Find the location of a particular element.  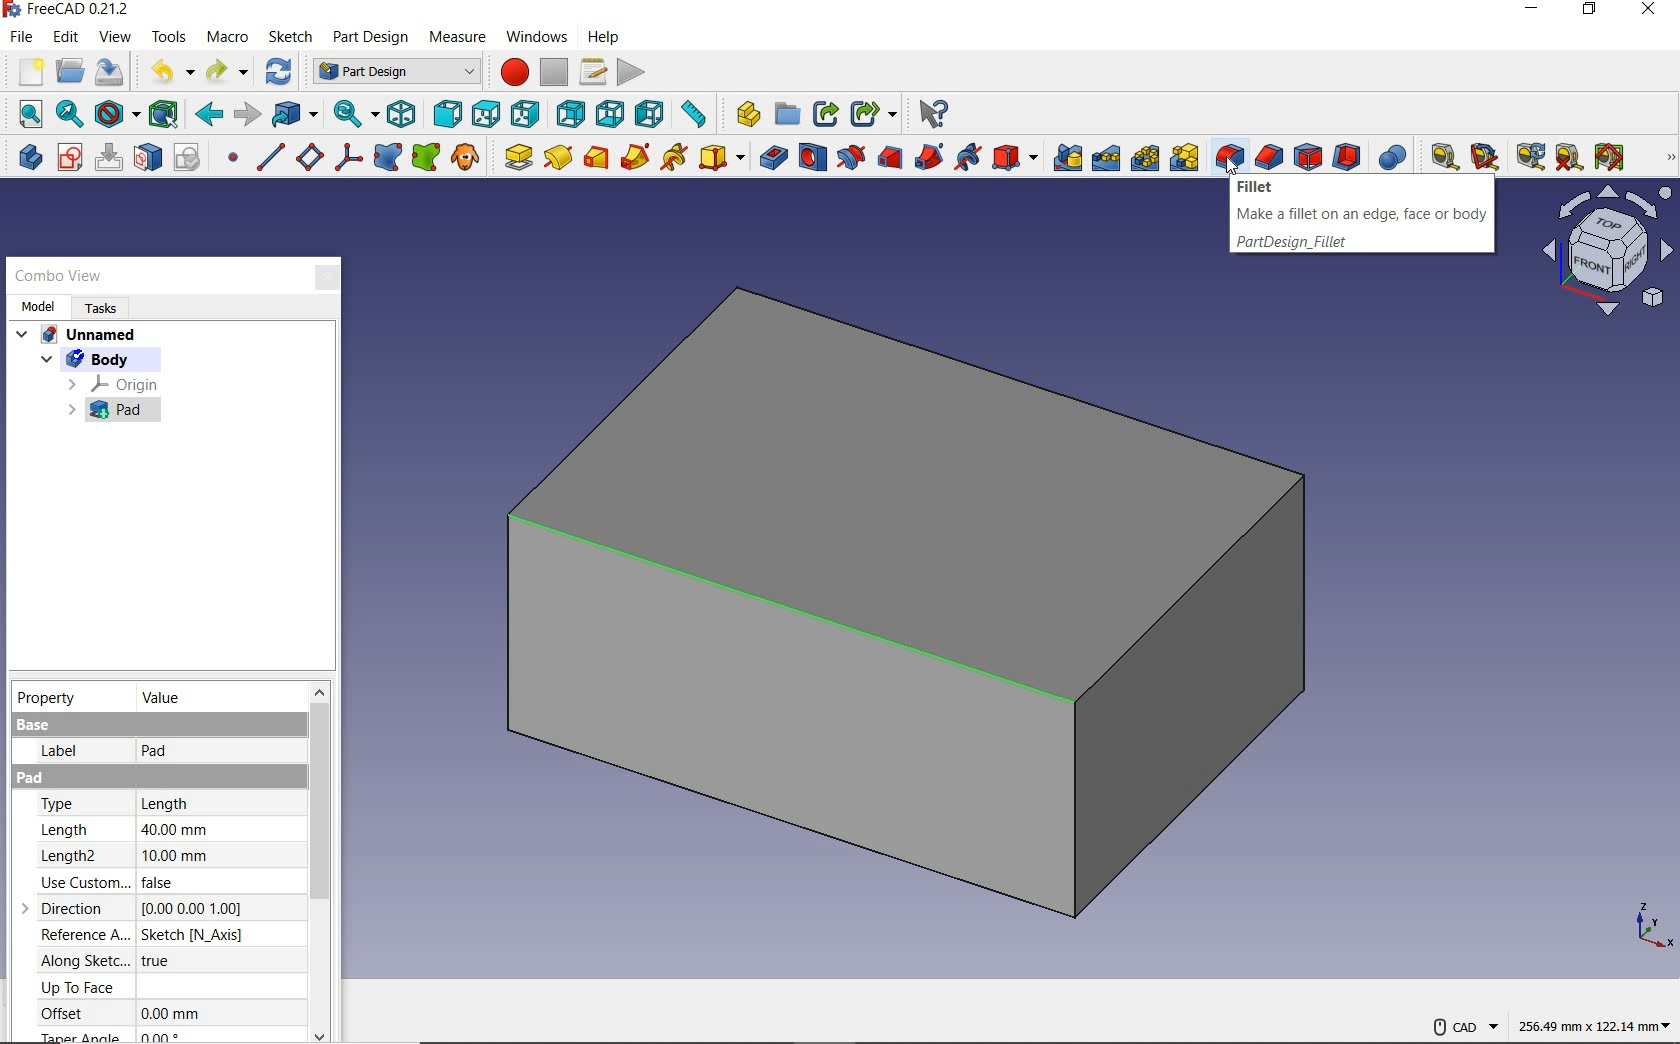

view is located at coordinates (115, 37).